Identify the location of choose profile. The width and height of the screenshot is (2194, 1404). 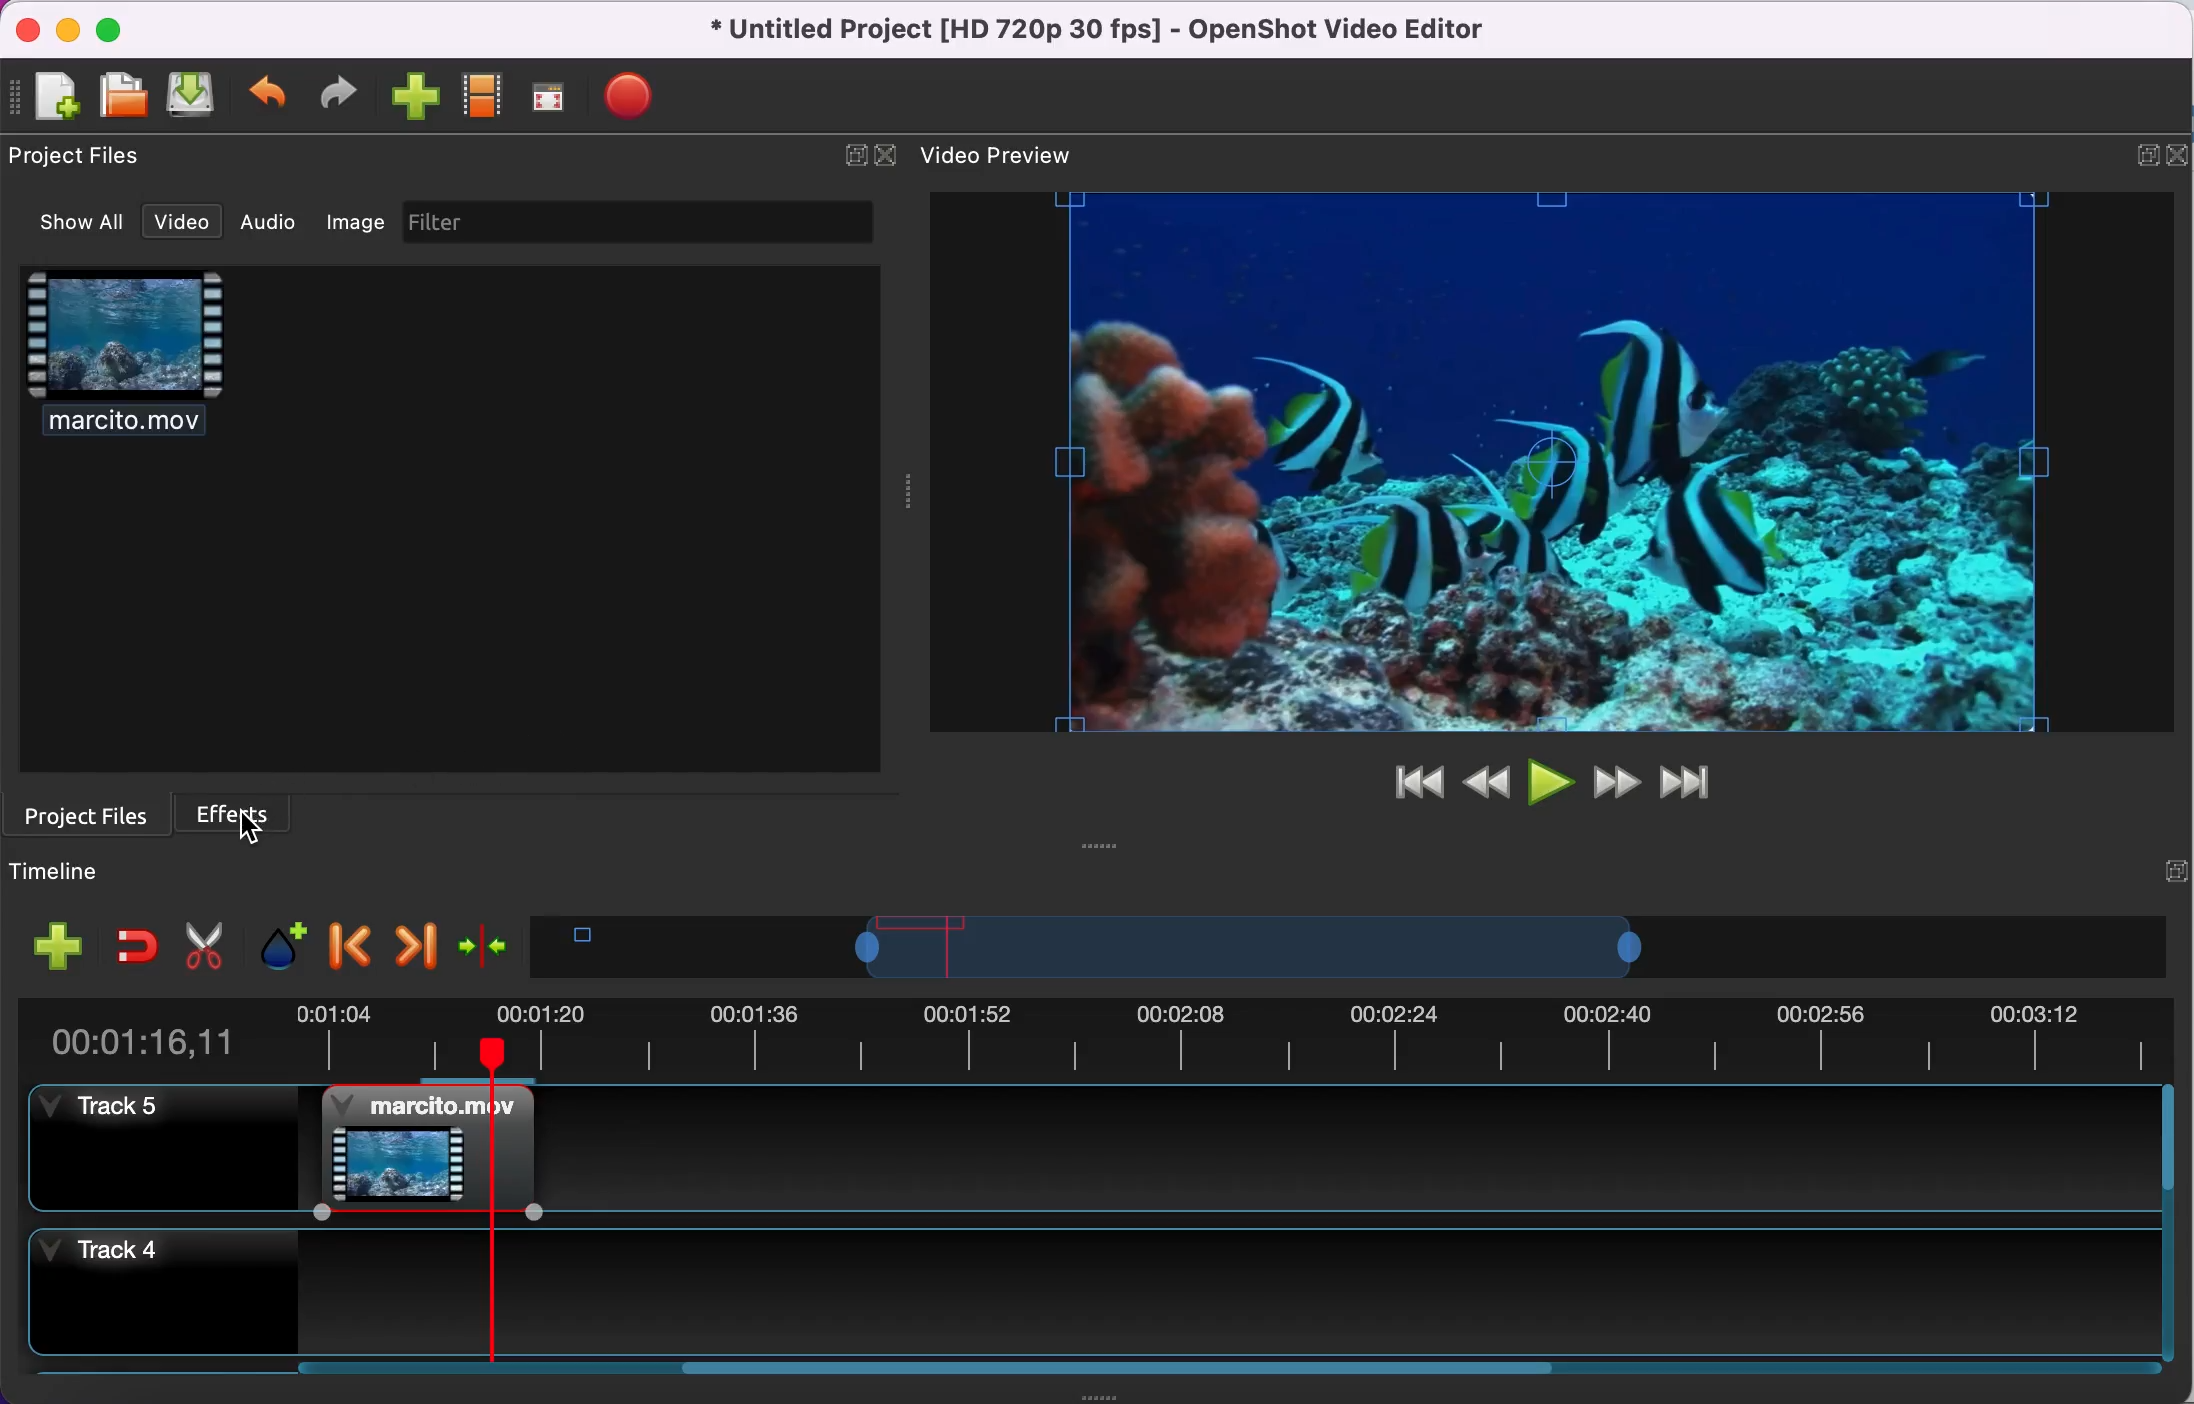
(481, 97).